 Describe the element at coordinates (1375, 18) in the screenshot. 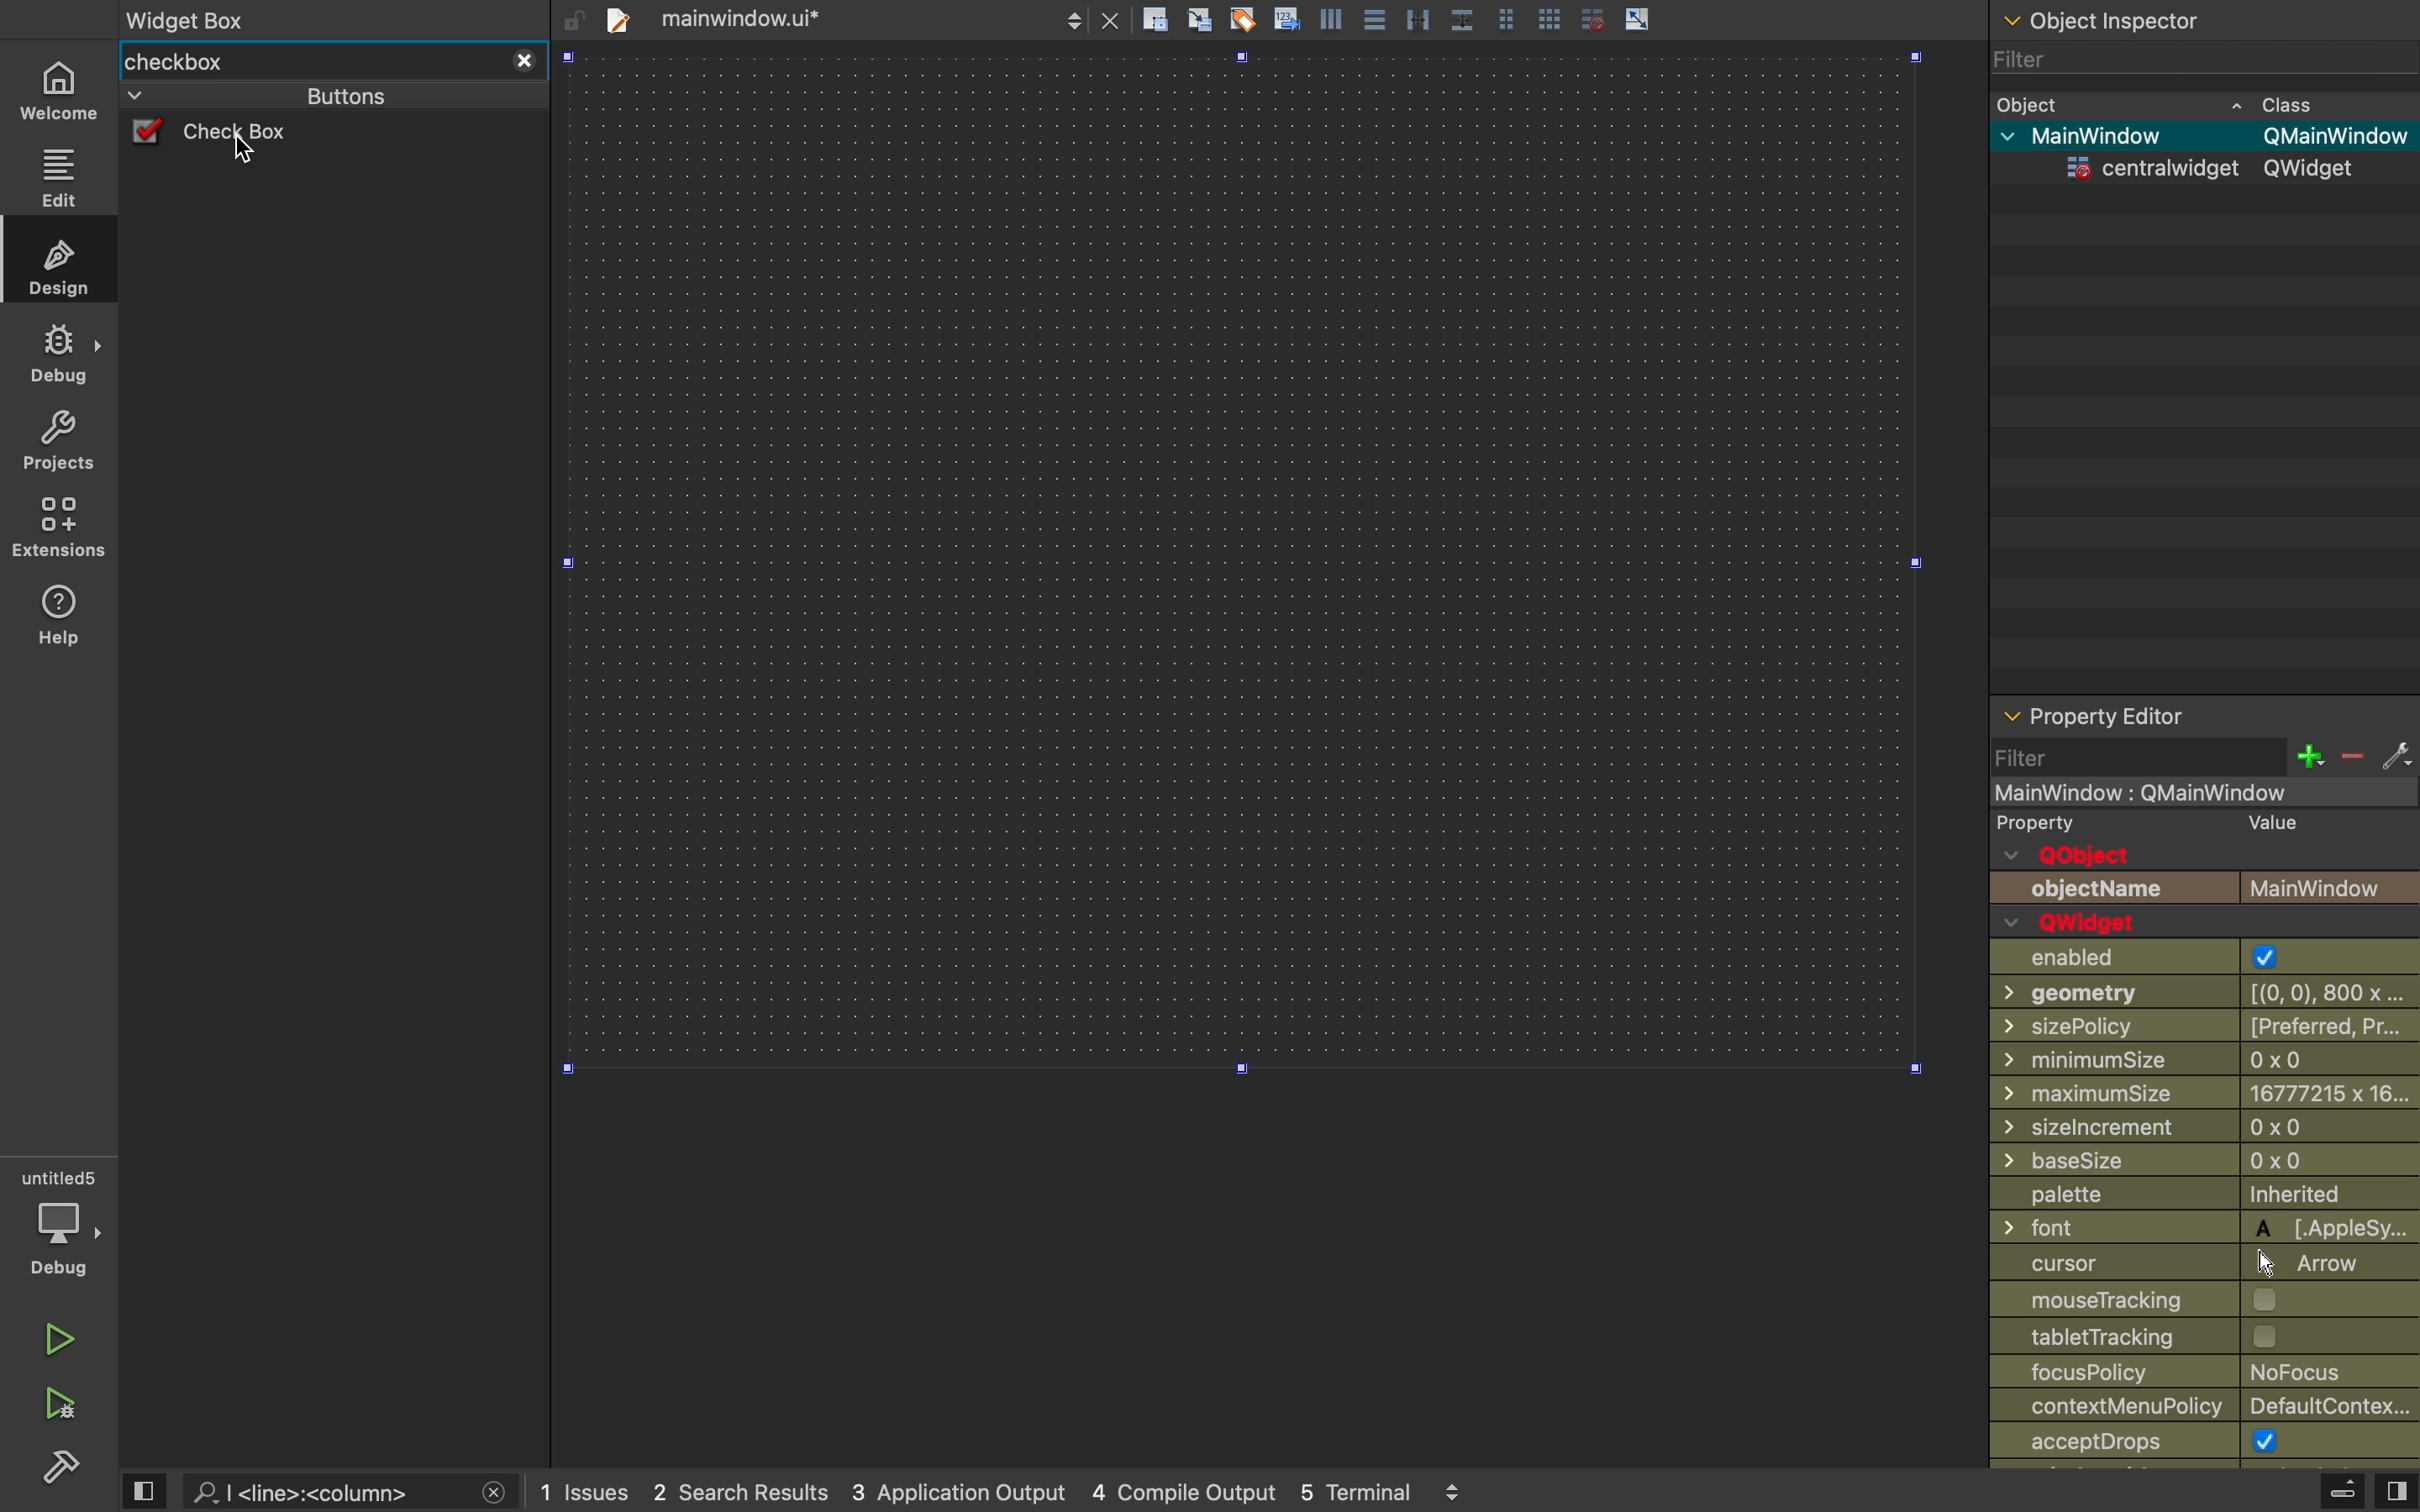

I see `align center` at that location.